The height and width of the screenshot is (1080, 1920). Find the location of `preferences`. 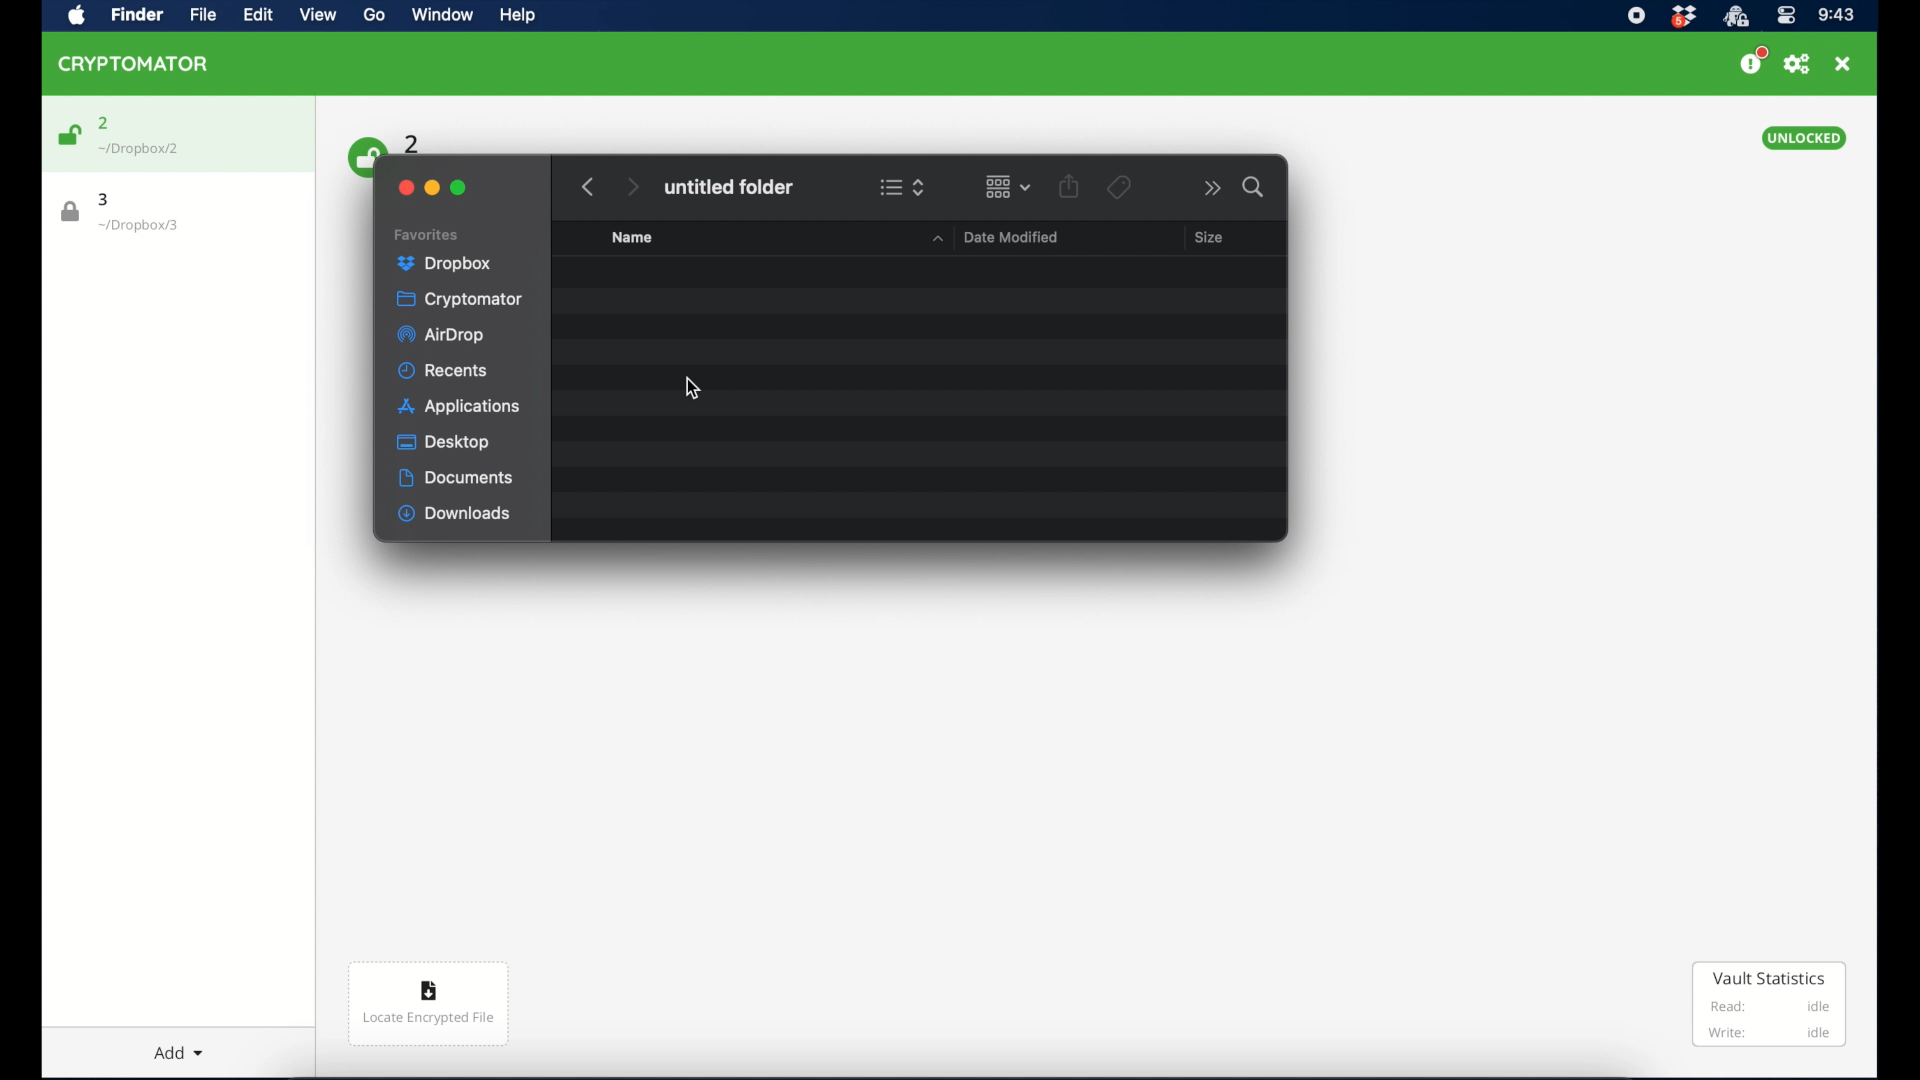

preferences is located at coordinates (1797, 64).